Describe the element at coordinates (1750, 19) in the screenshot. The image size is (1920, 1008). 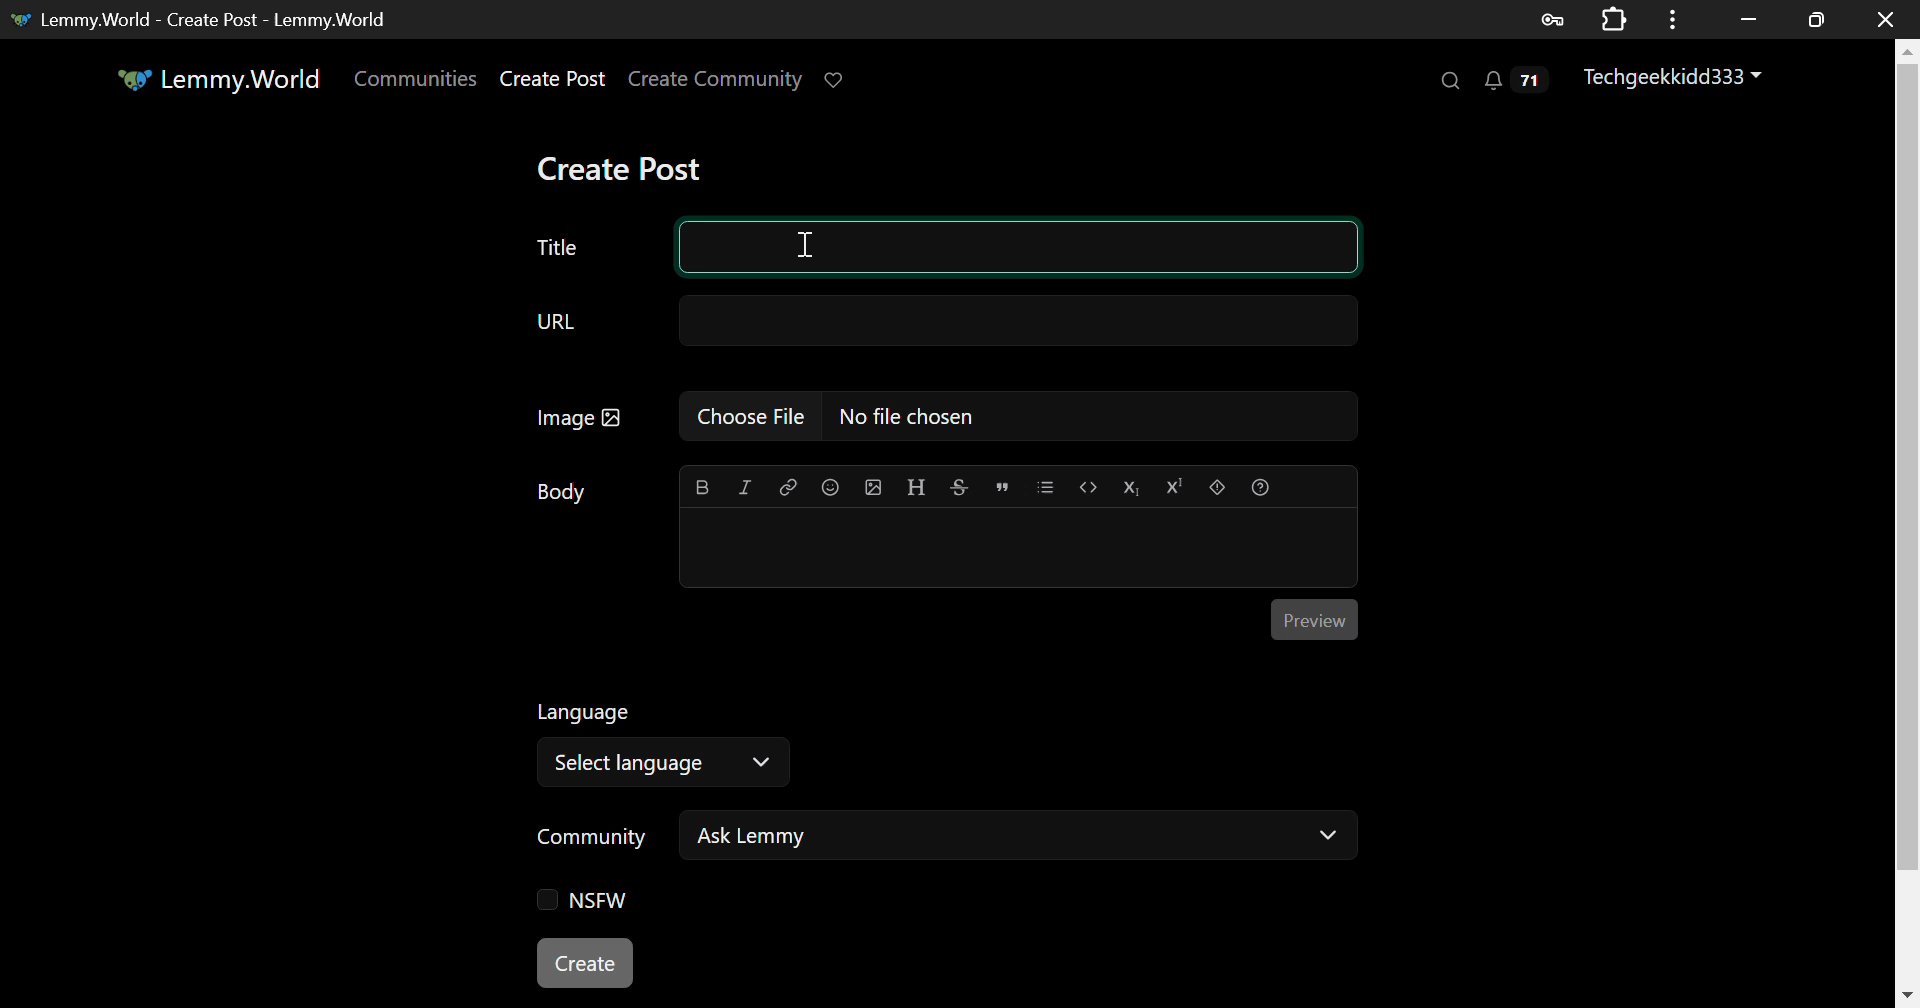
I see `Restore Down` at that location.